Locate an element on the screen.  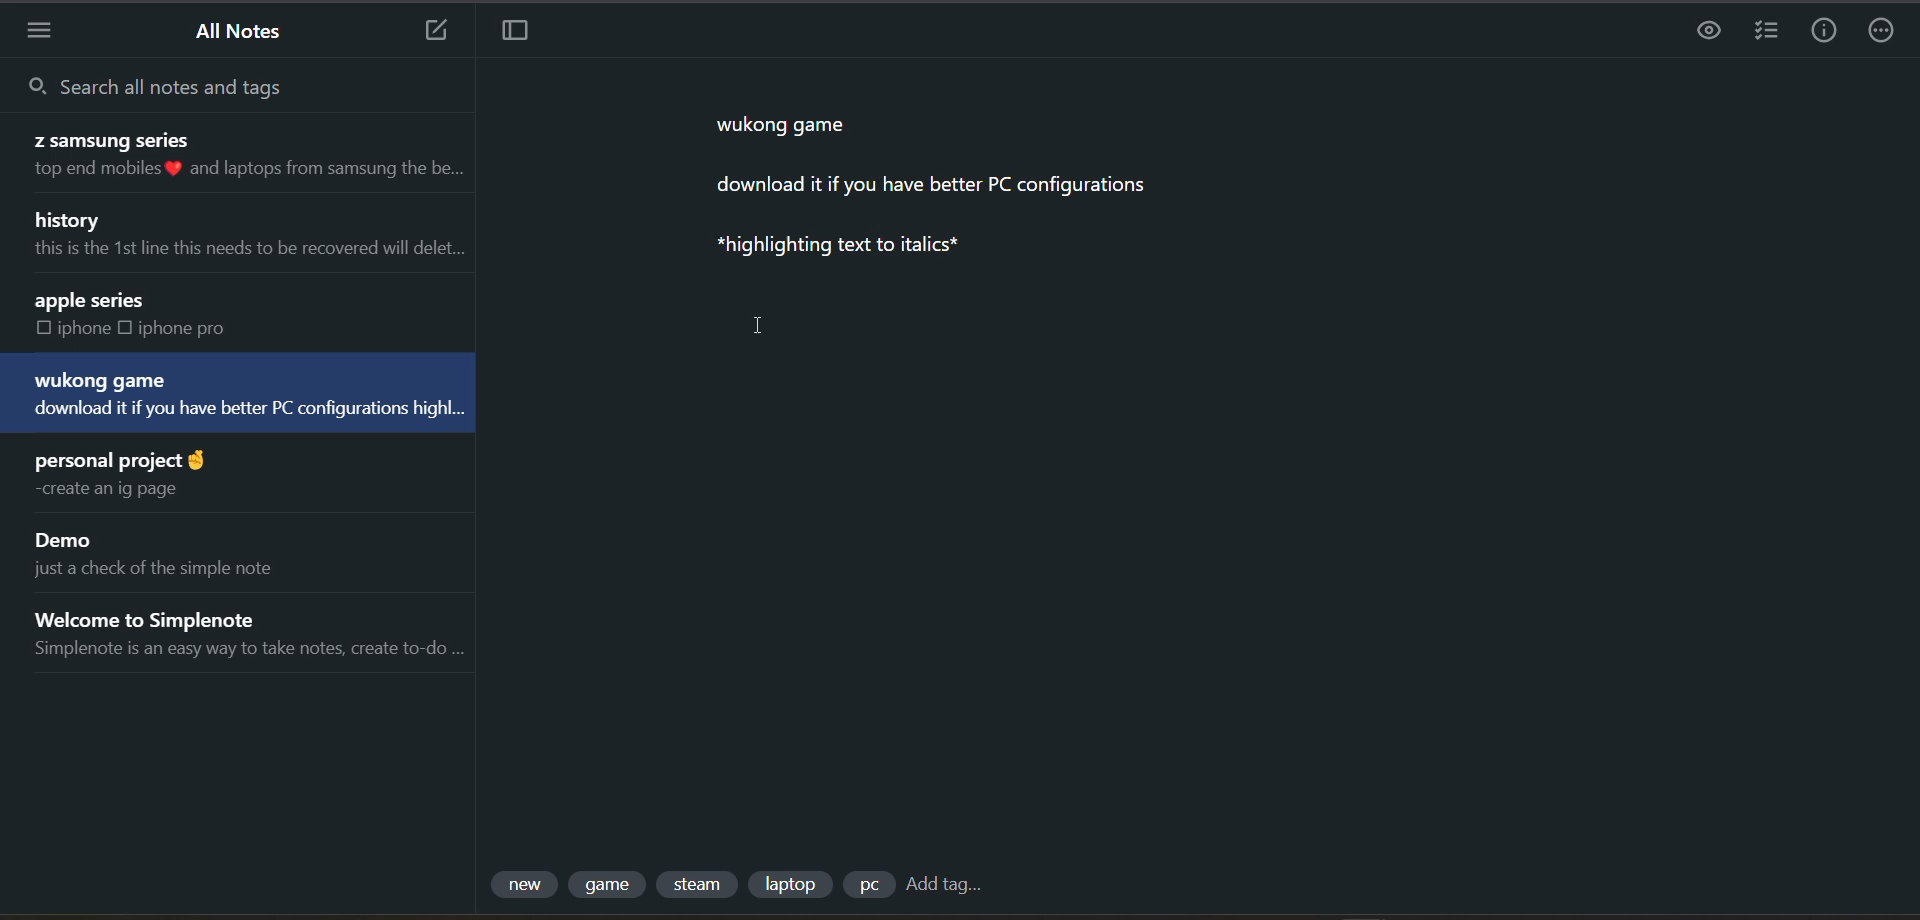
note title and preview is located at coordinates (238, 156).